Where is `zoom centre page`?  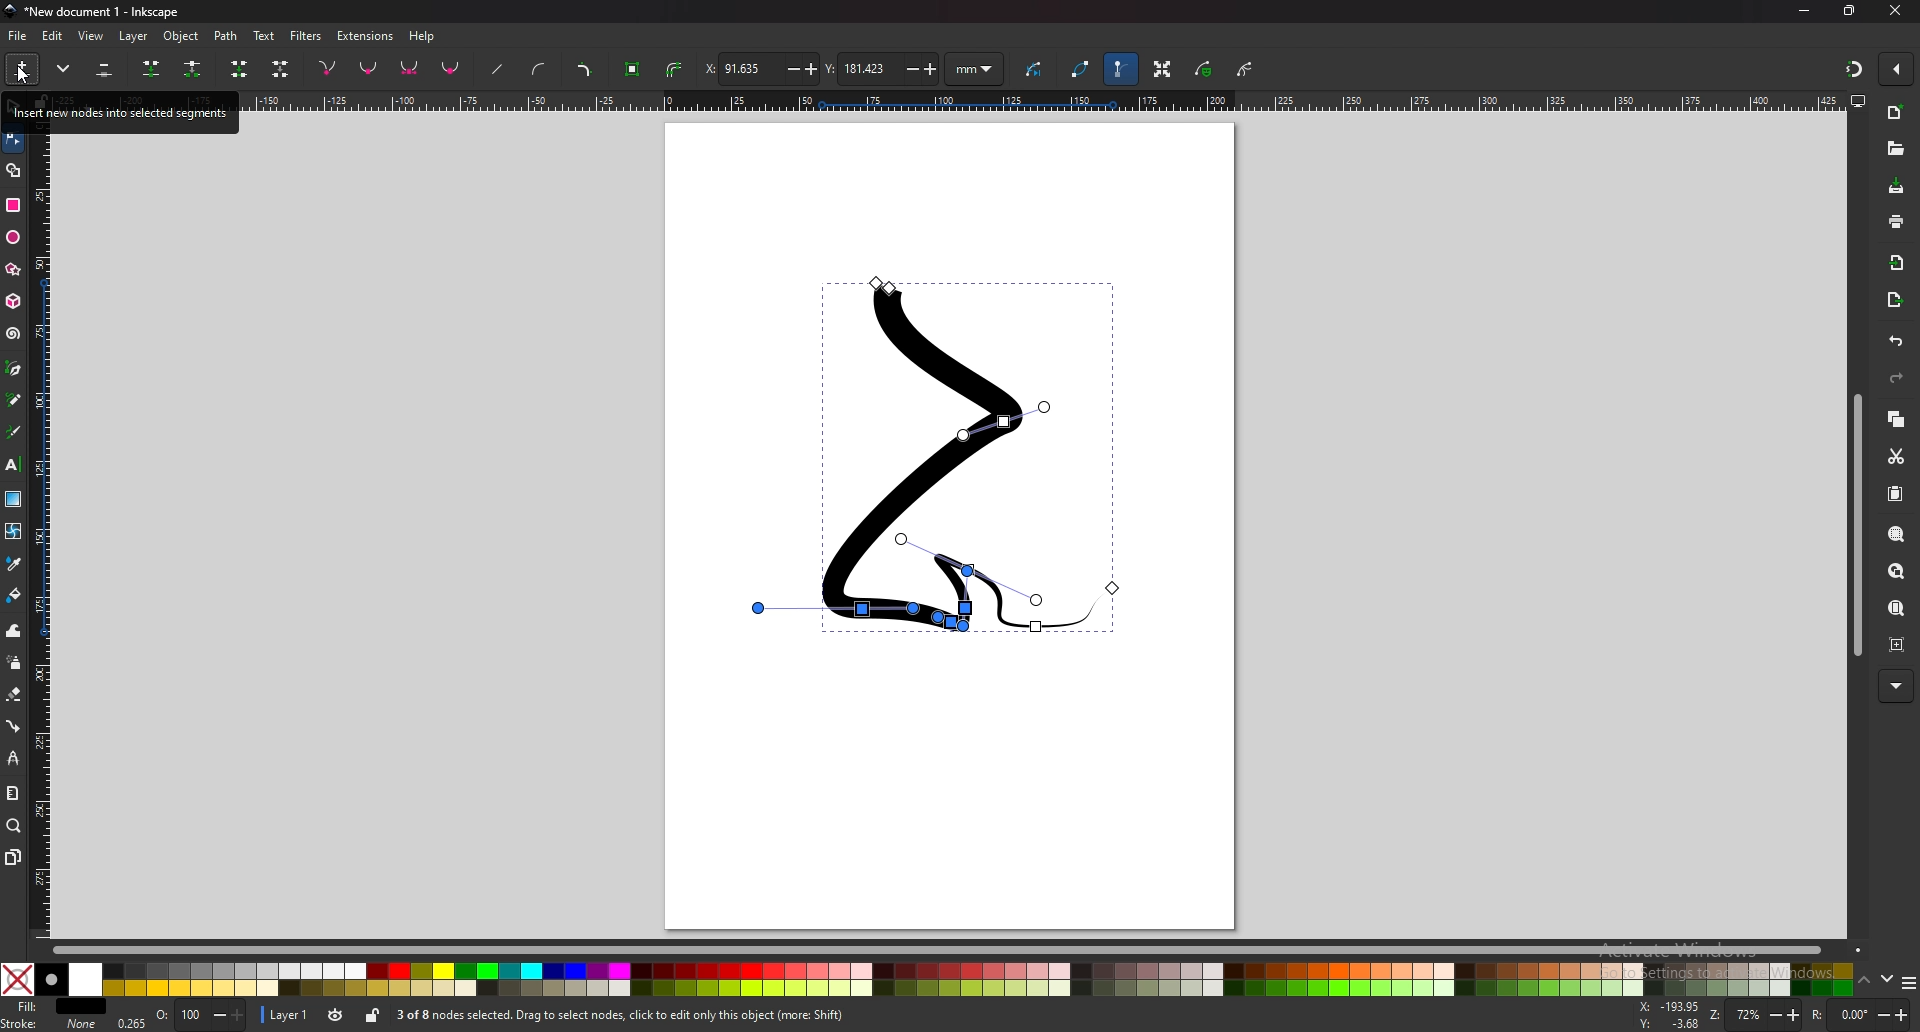
zoom centre page is located at coordinates (1897, 645).